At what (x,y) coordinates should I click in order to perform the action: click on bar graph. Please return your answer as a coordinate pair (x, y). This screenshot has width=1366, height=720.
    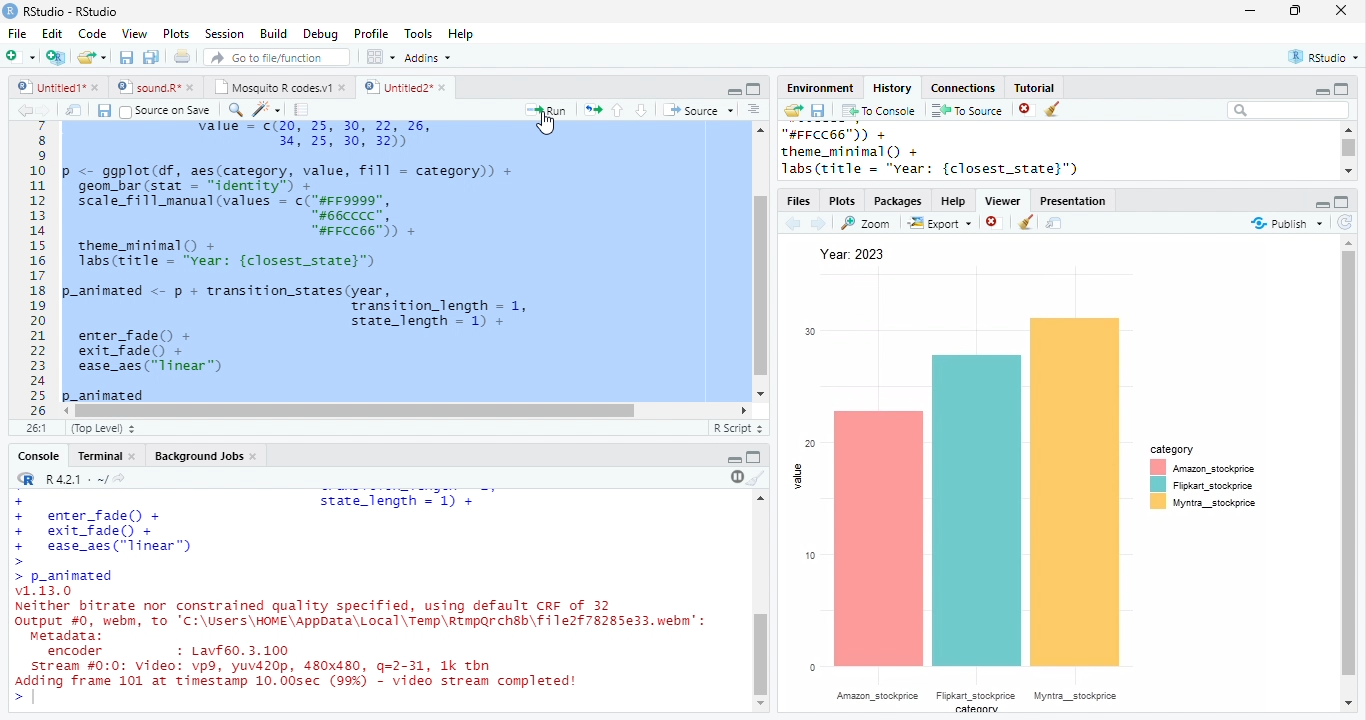
    Looking at the image, I should click on (977, 493).